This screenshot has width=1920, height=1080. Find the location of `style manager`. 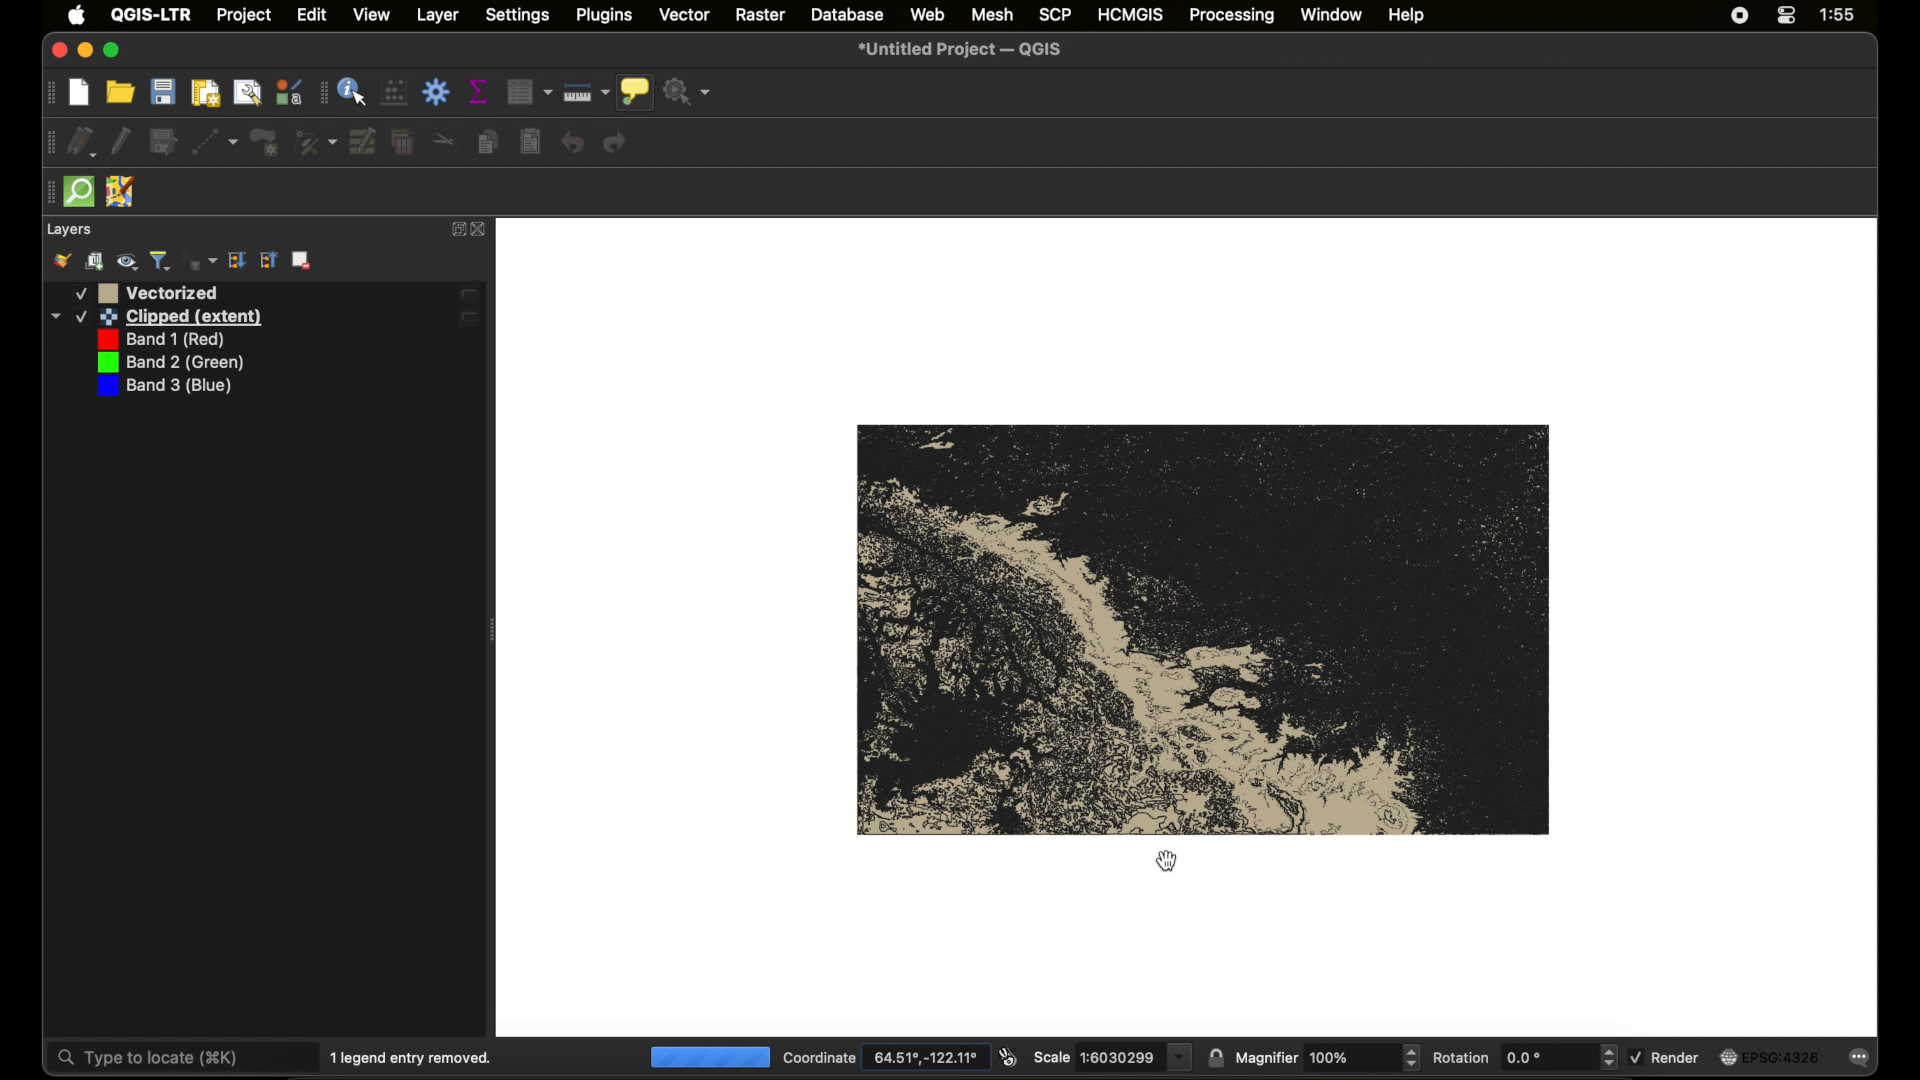

style manager is located at coordinates (290, 92).